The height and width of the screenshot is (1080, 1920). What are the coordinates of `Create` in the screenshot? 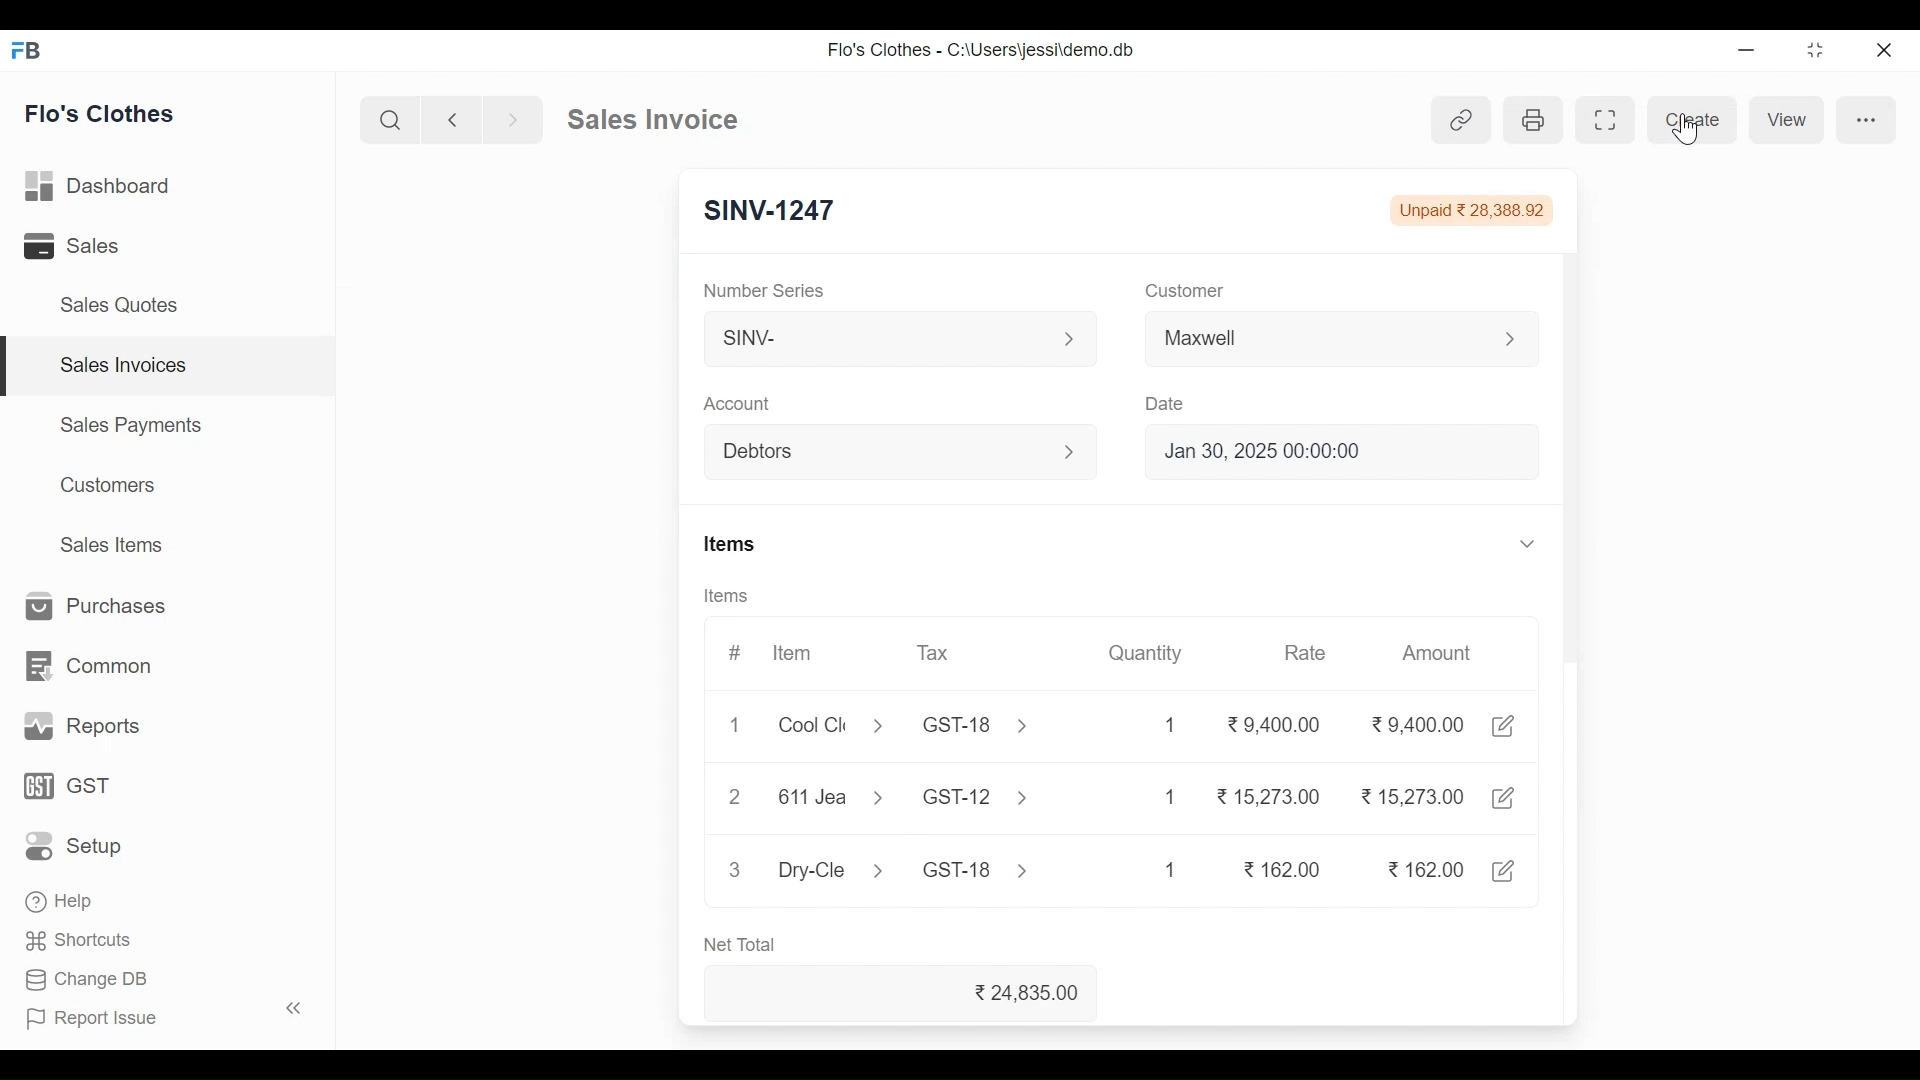 It's located at (1692, 118).